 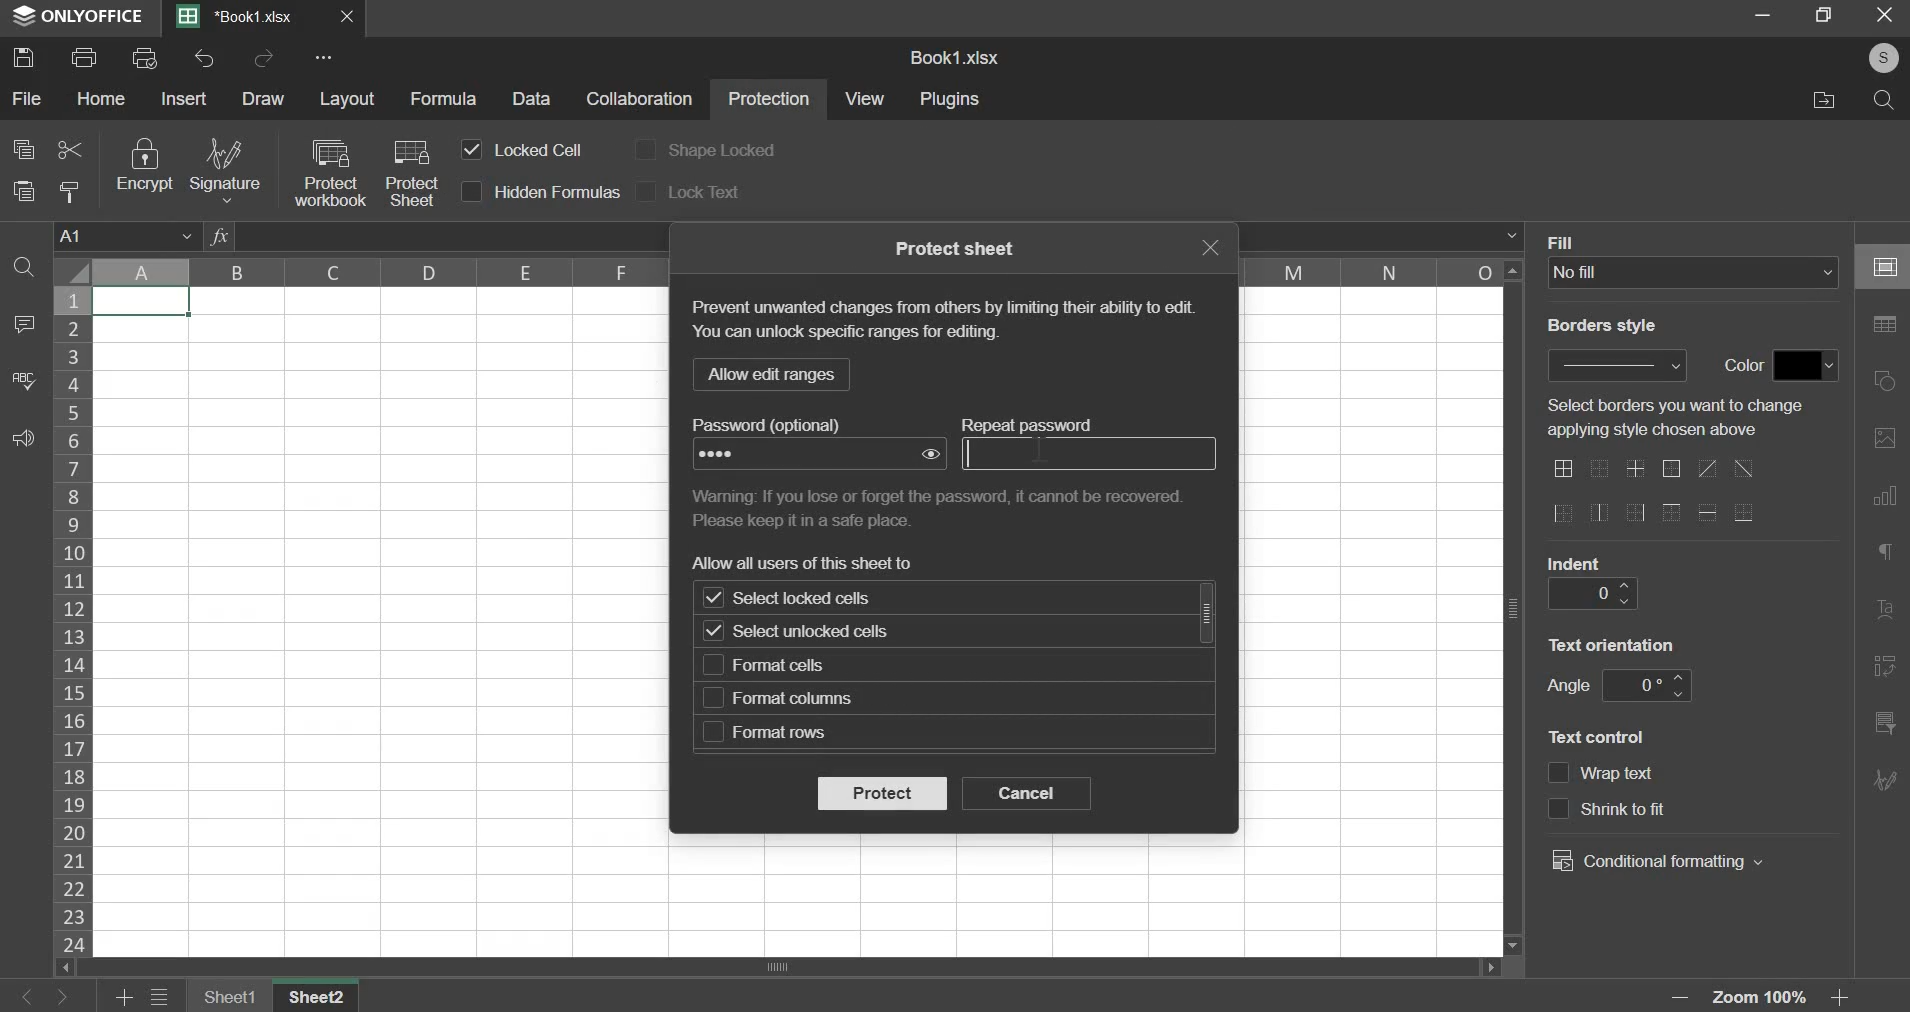 I want to click on border options, so click(x=1706, y=468).